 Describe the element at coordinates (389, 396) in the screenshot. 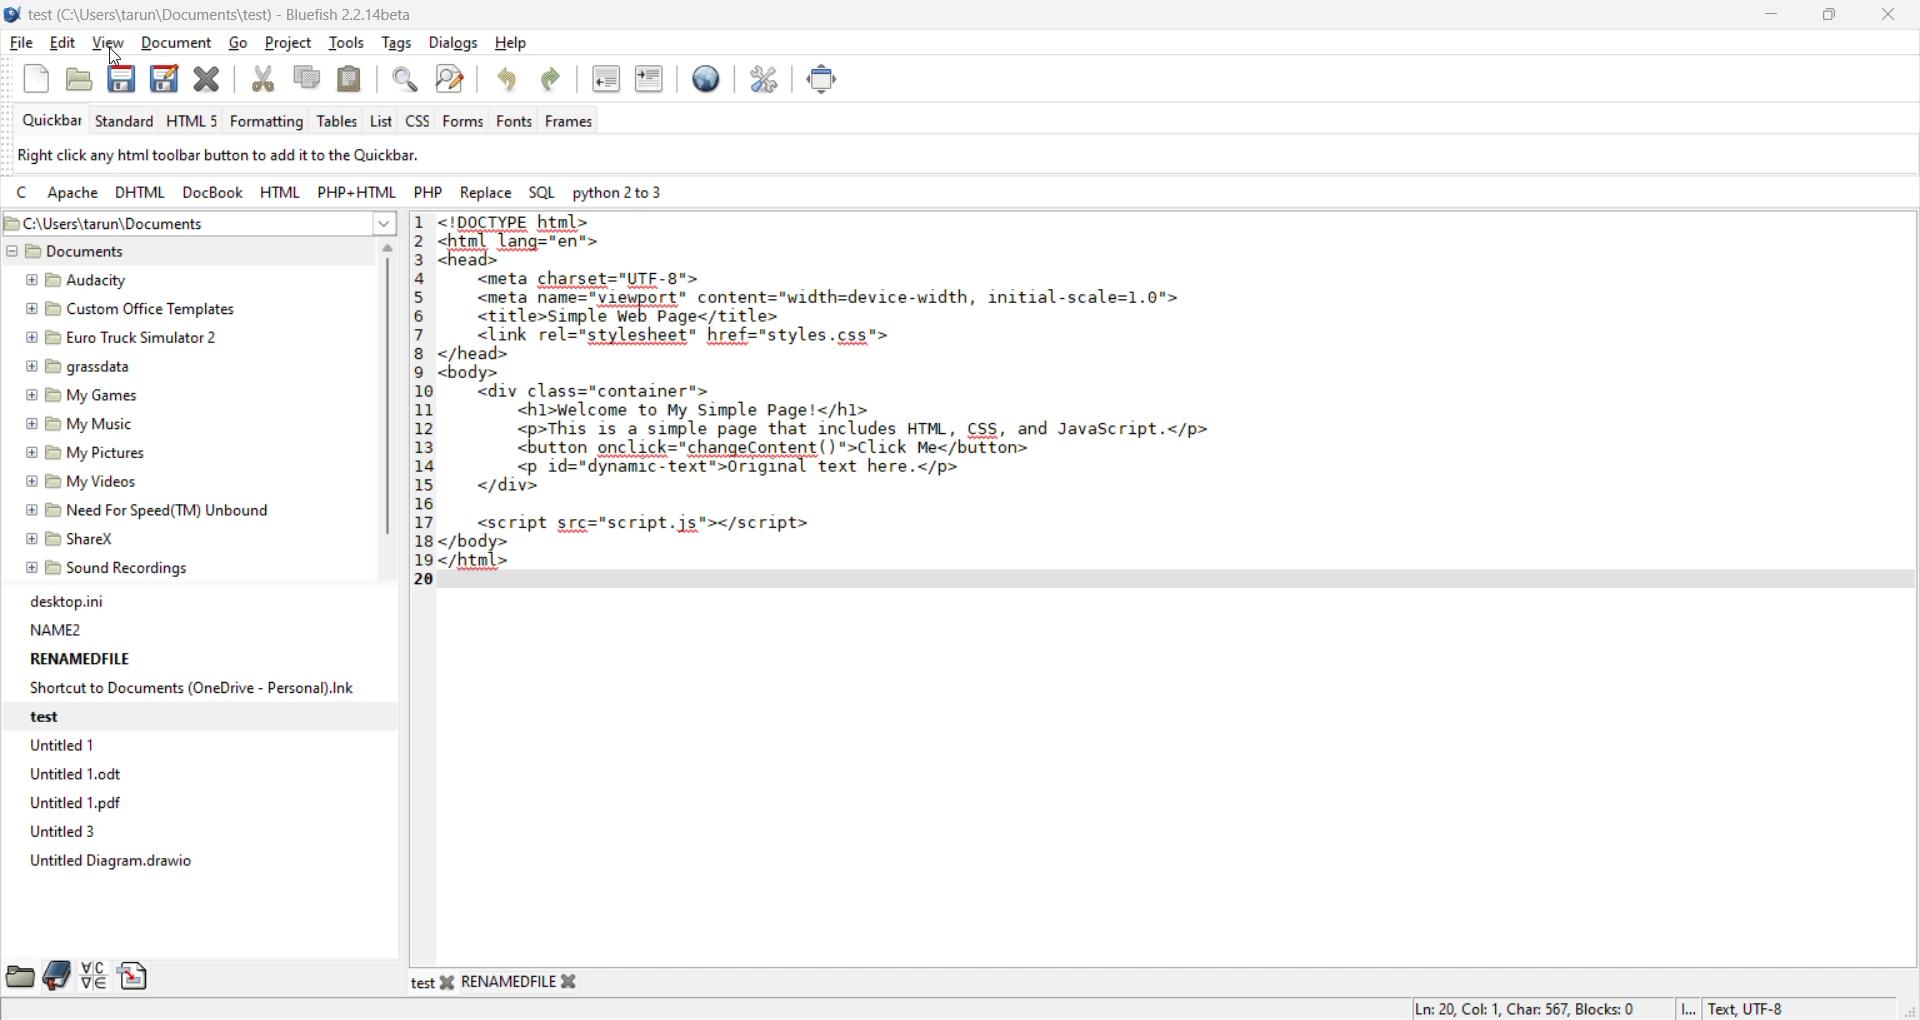

I see `vertical scroll bar` at that location.